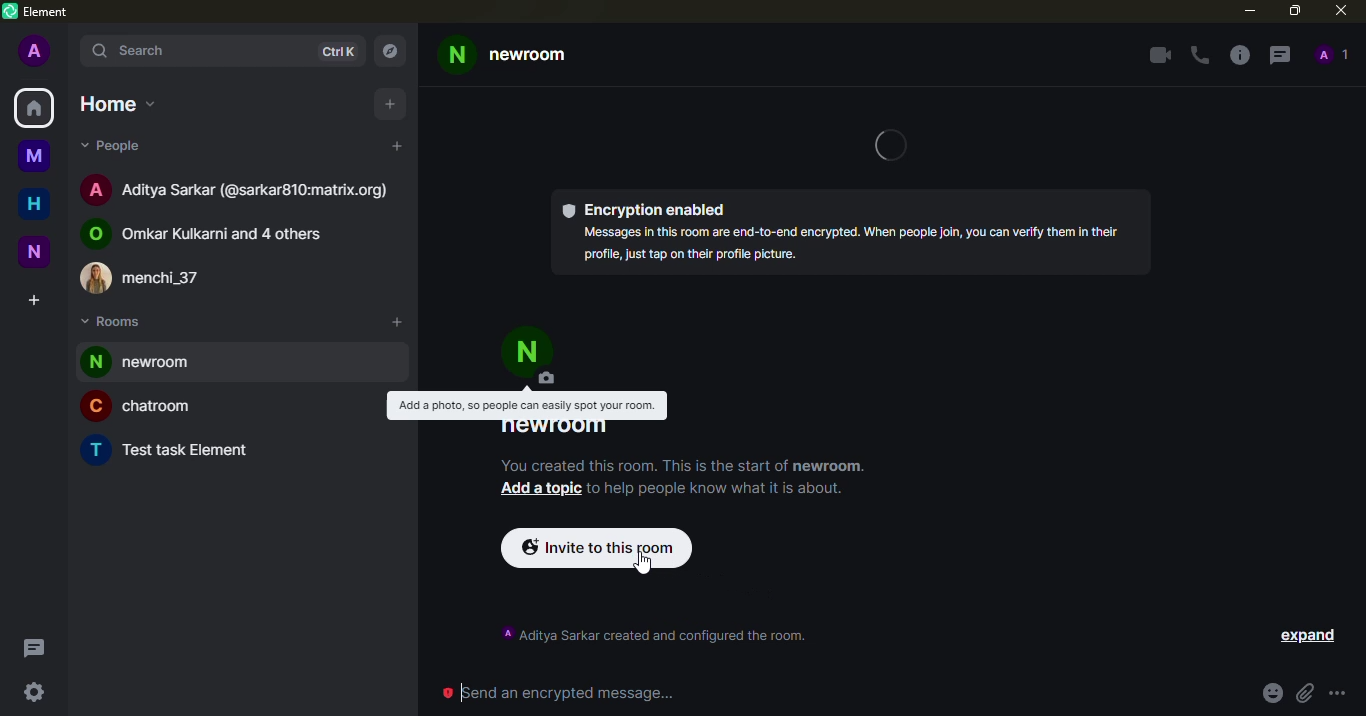 The image size is (1366, 716). I want to click on maximize, so click(1291, 13).